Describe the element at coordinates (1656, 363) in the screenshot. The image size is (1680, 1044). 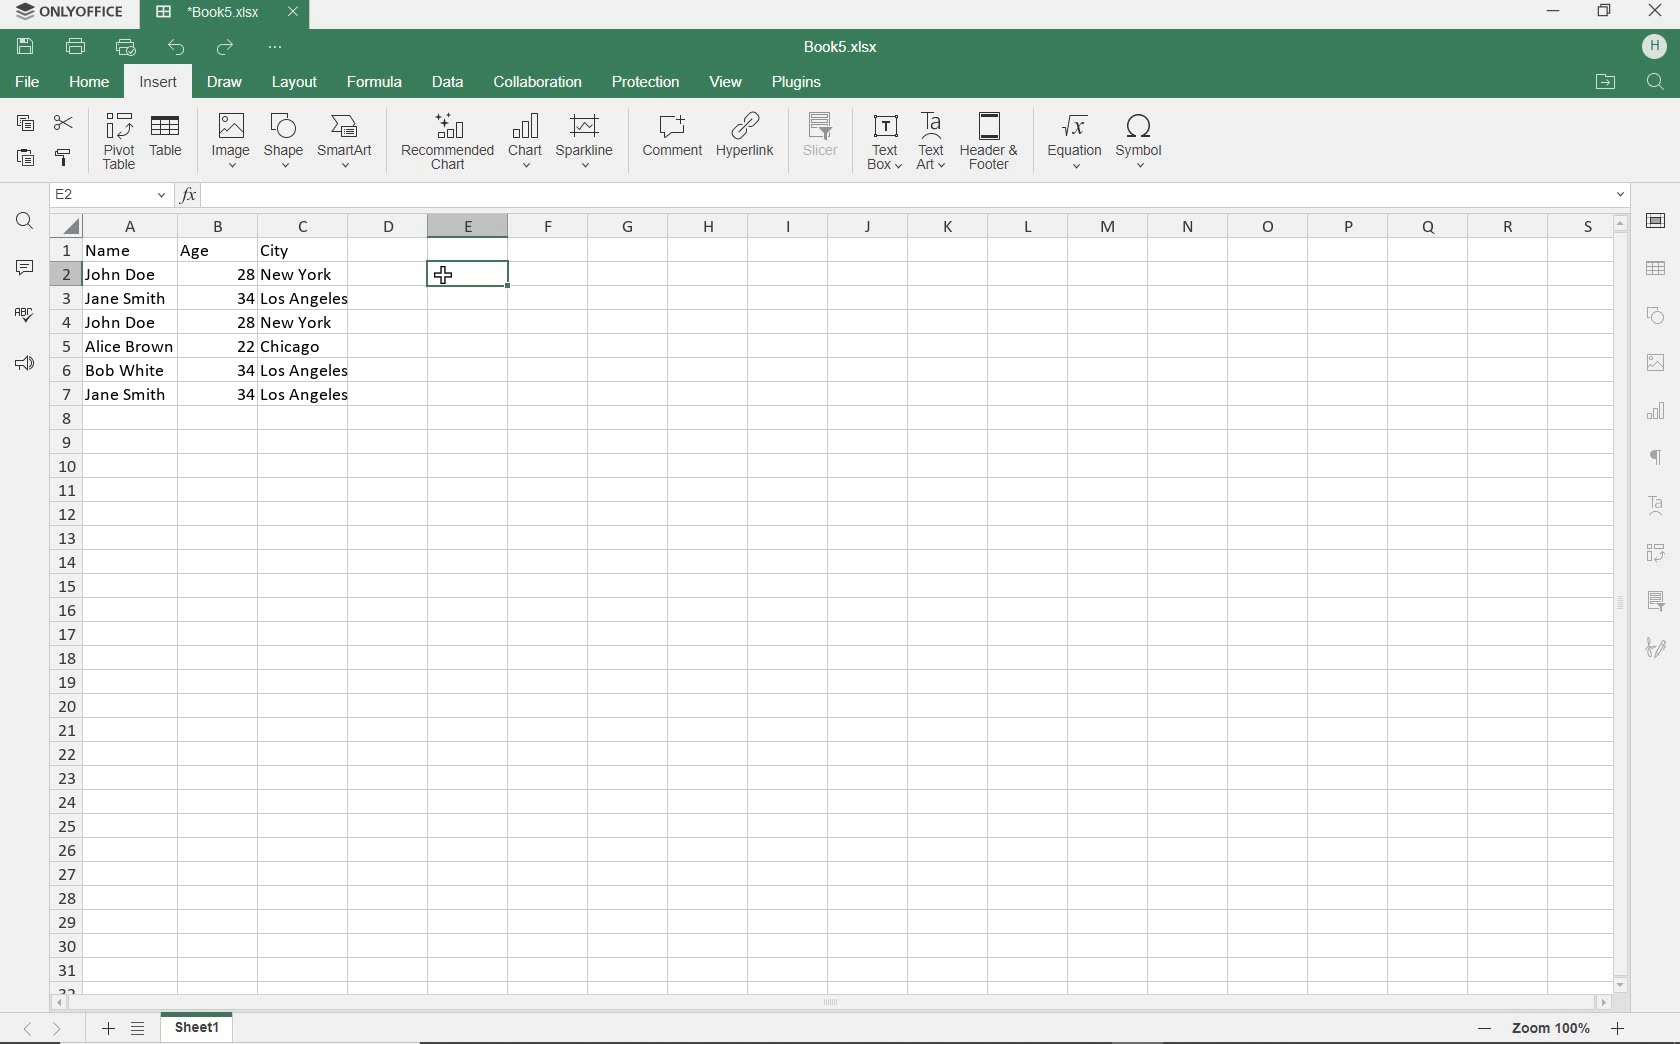
I see `IMAGE` at that location.